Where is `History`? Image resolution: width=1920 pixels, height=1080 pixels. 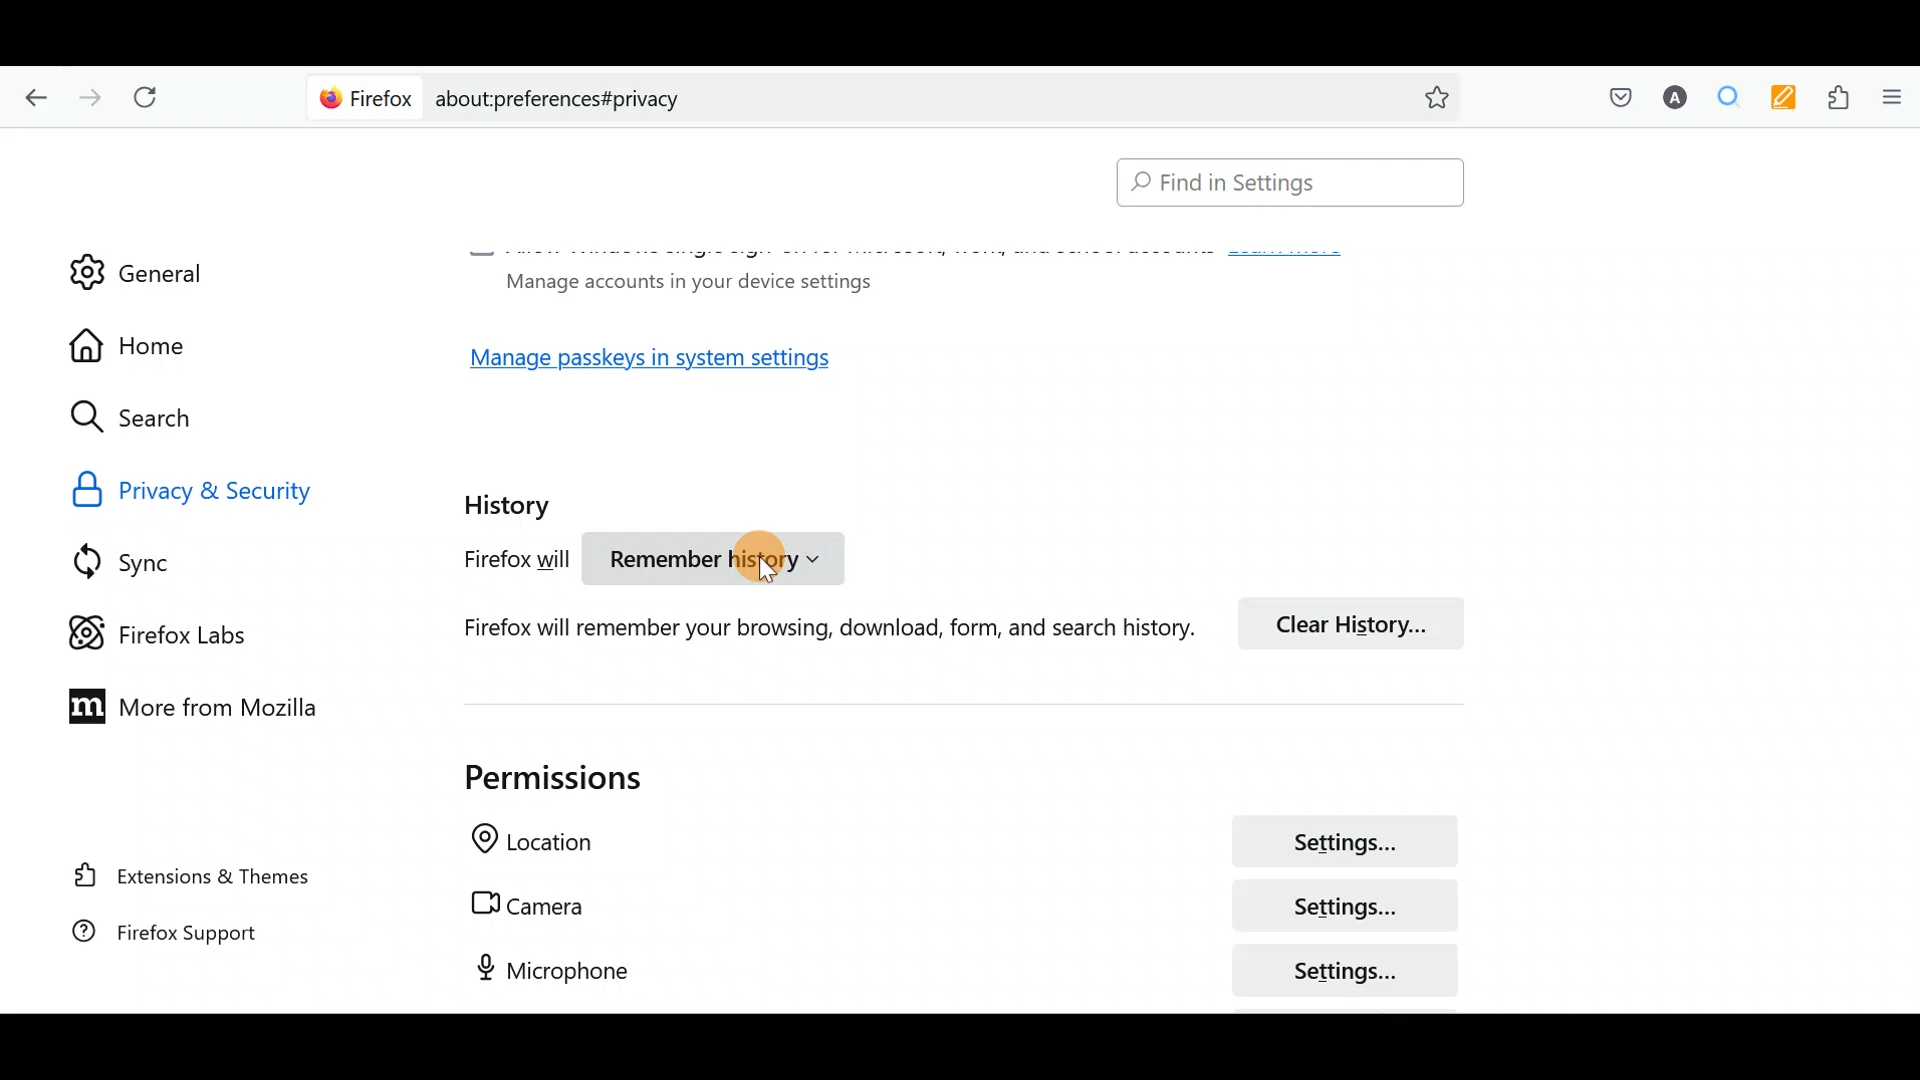 History is located at coordinates (512, 499).